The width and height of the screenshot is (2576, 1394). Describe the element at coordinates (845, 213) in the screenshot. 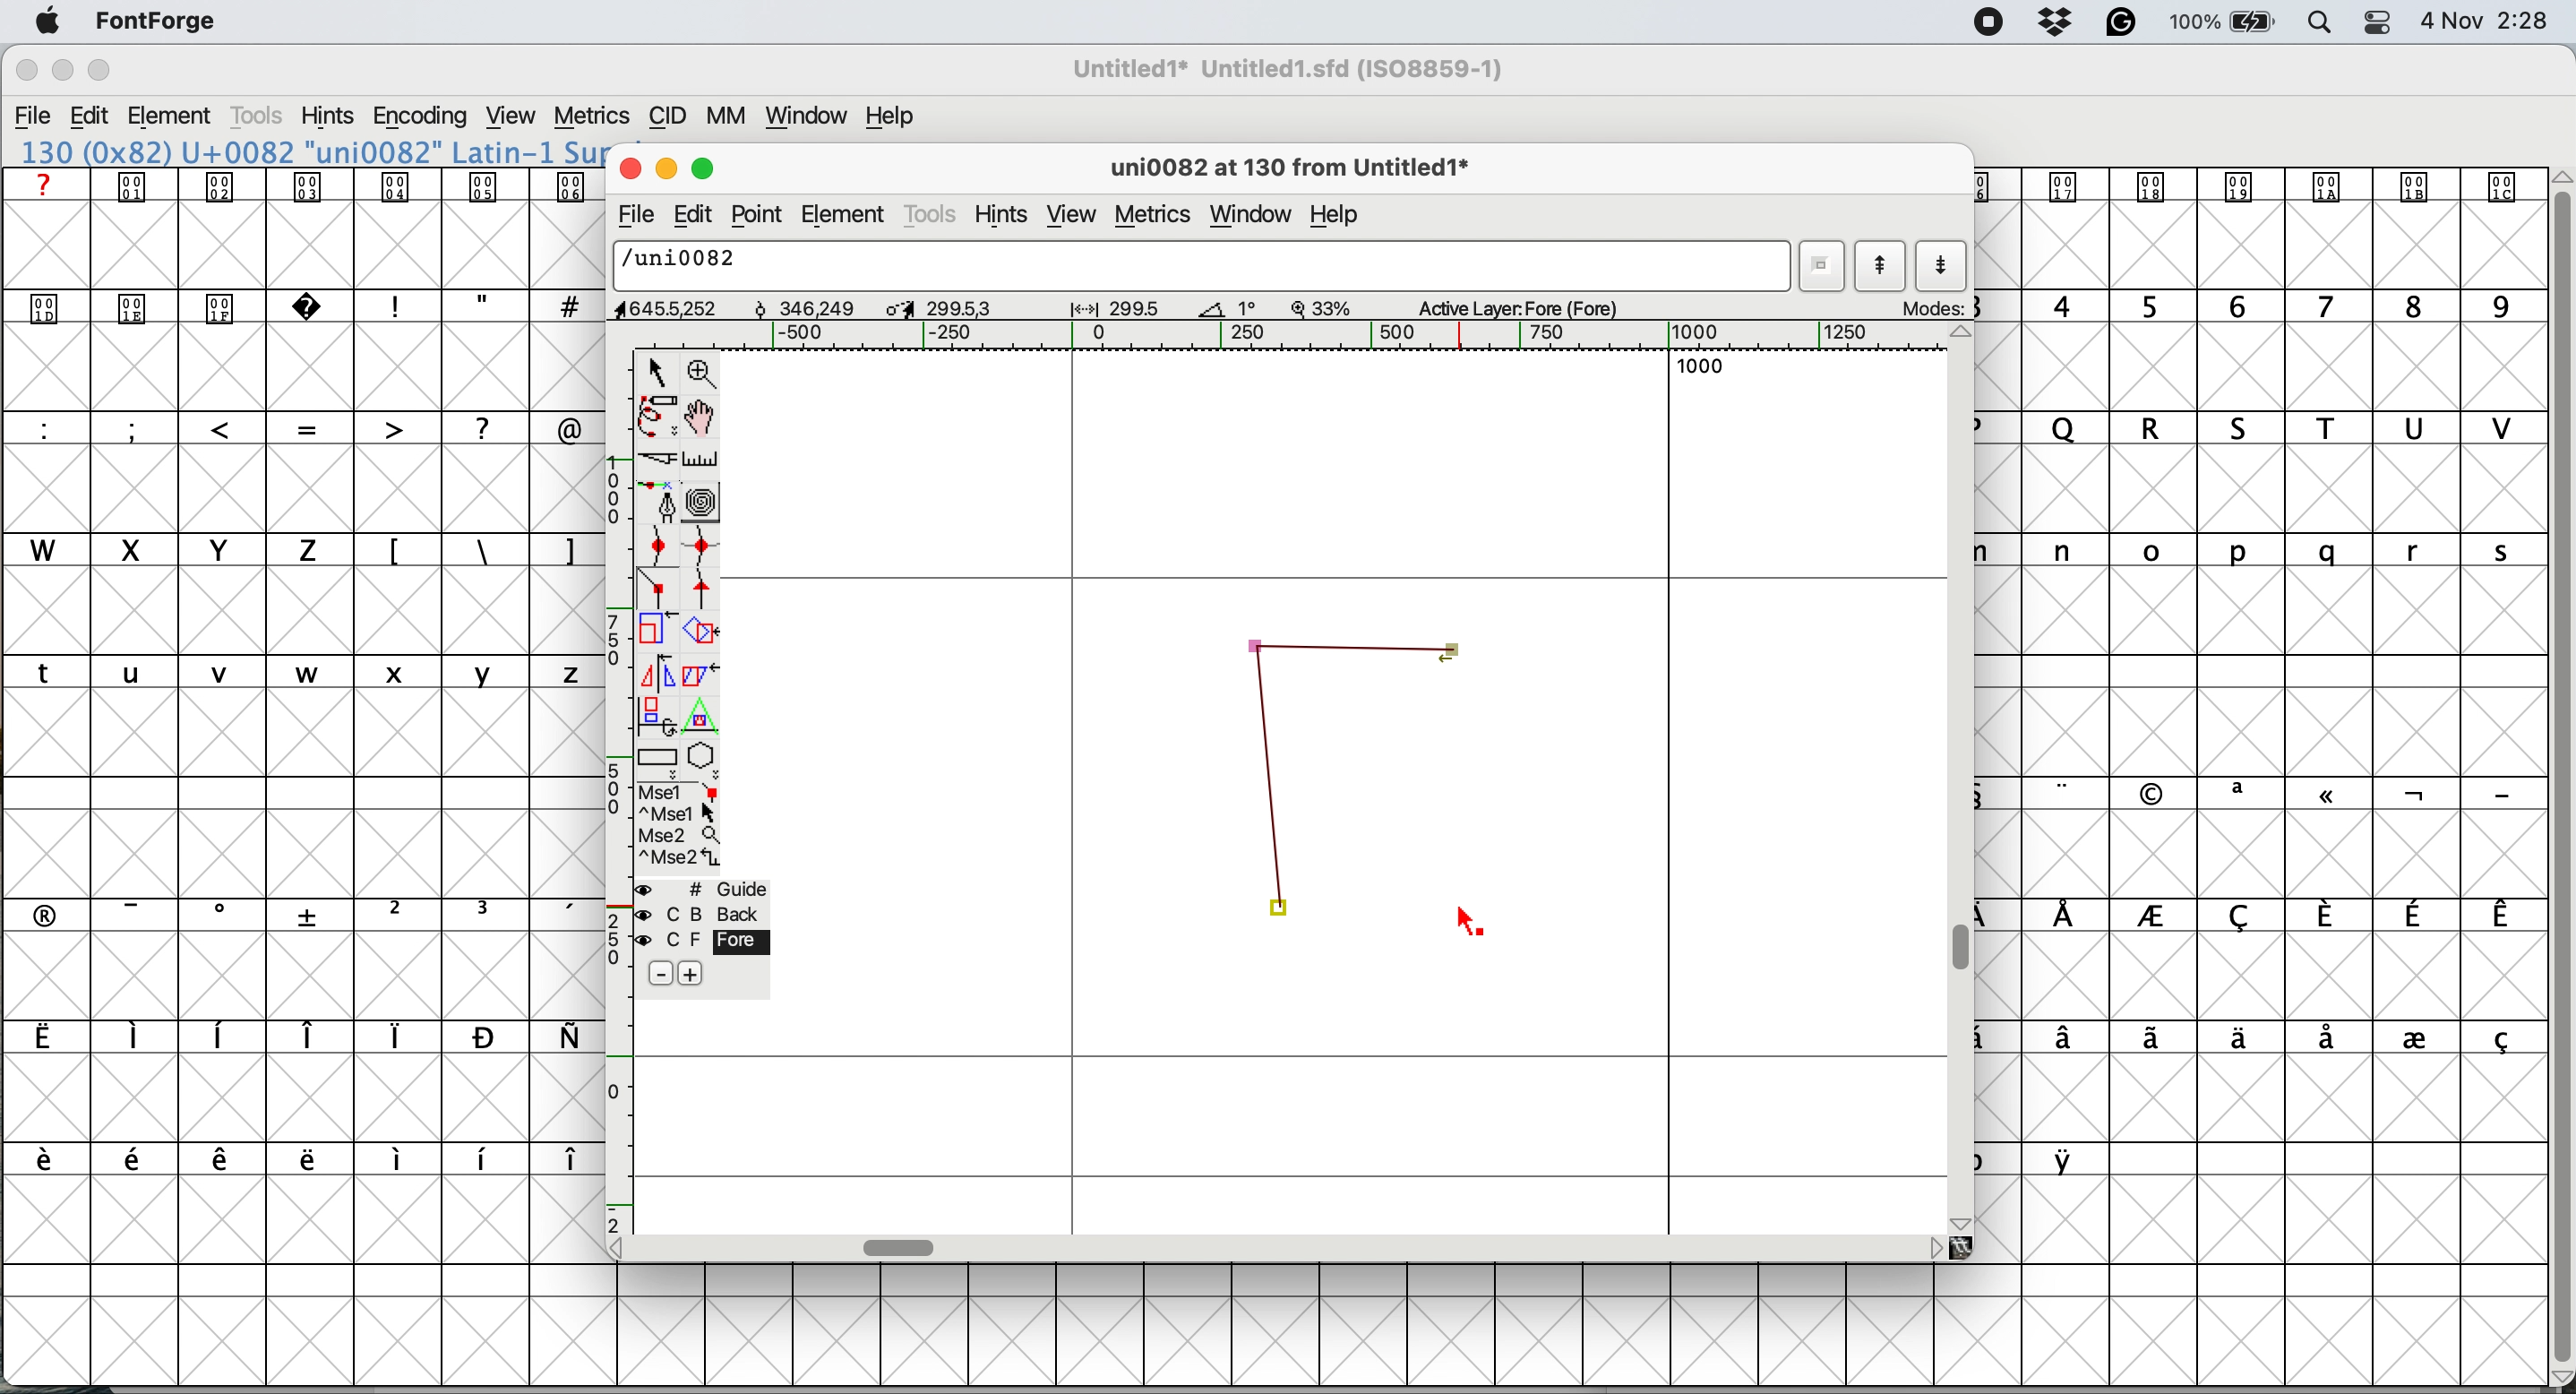

I see `element` at that location.